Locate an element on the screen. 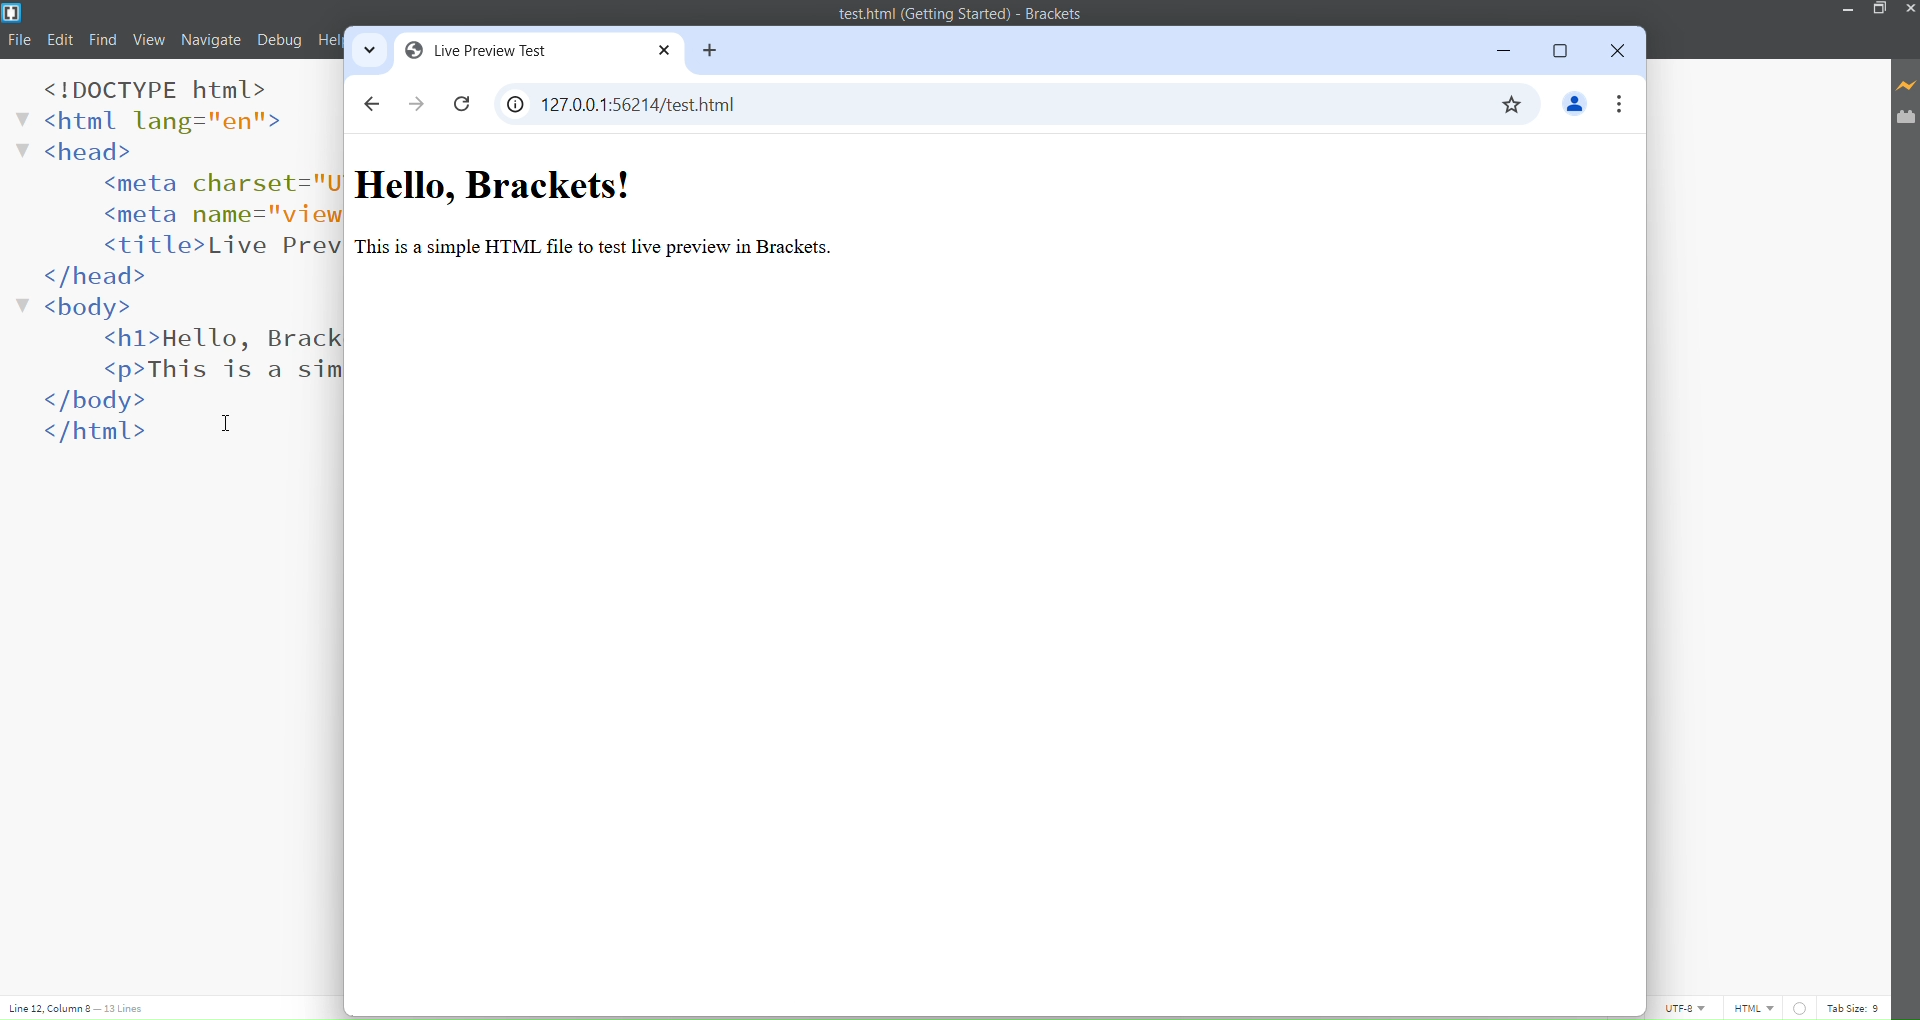 The width and height of the screenshot is (1920, 1020). Maximize is located at coordinates (1559, 52).